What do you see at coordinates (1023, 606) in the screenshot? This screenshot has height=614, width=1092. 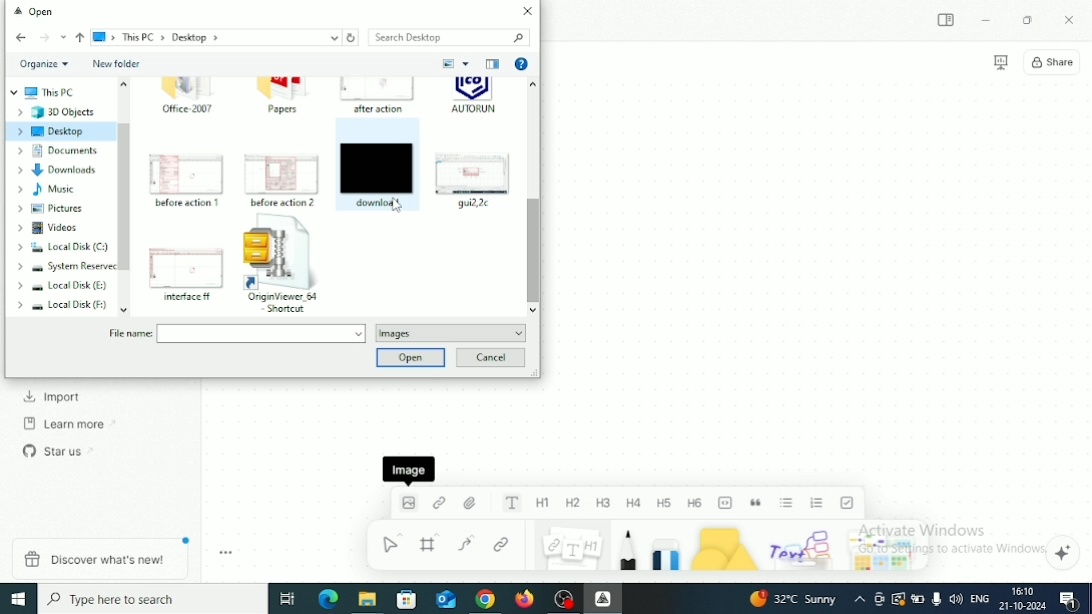 I see `Date` at bounding box center [1023, 606].